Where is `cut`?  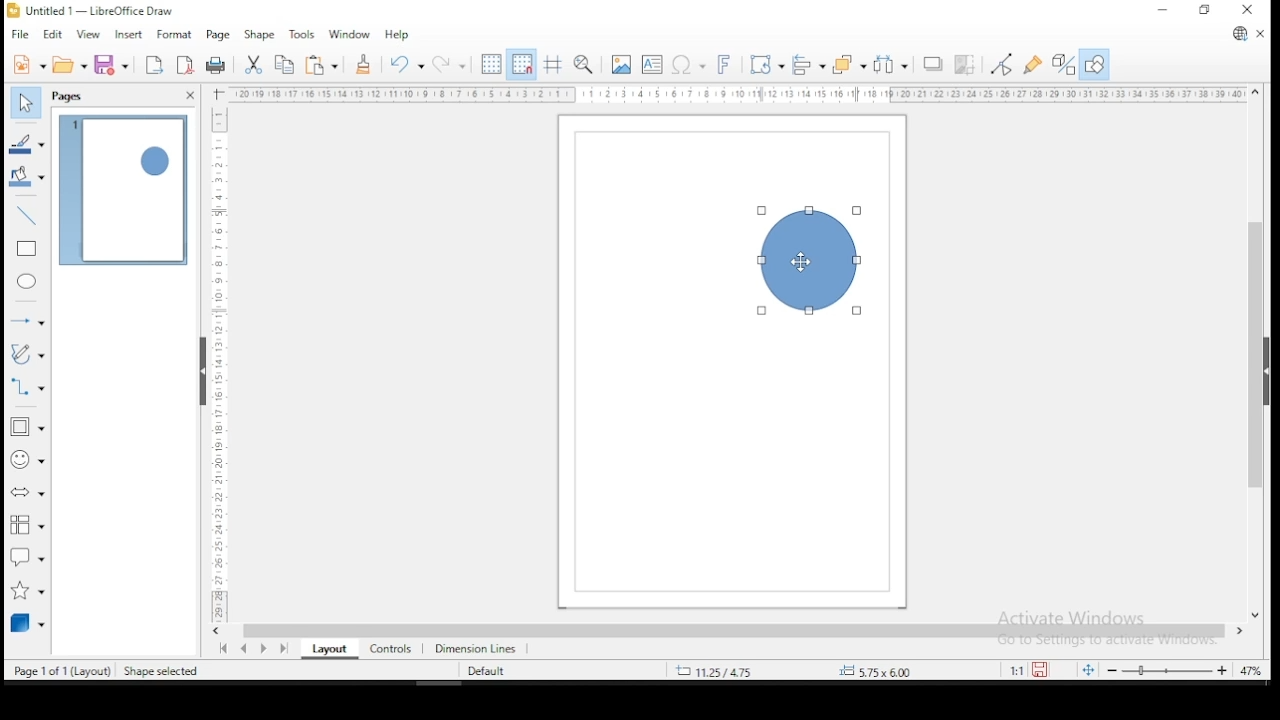 cut is located at coordinates (252, 65).